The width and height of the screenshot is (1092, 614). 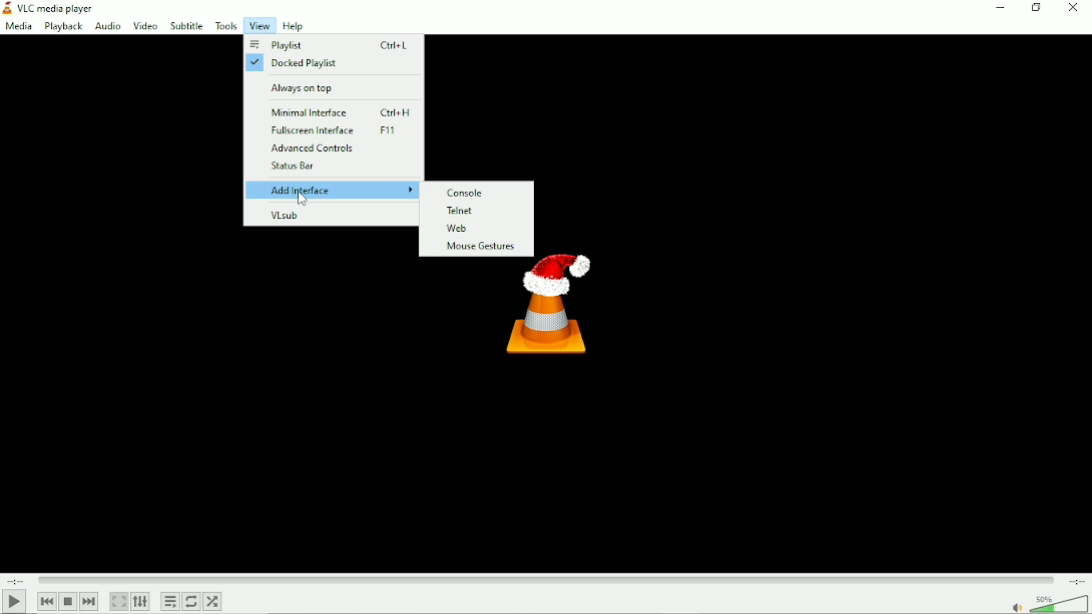 What do you see at coordinates (107, 26) in the screenshot?
I see `Audio` at bounding box center [107, 26].